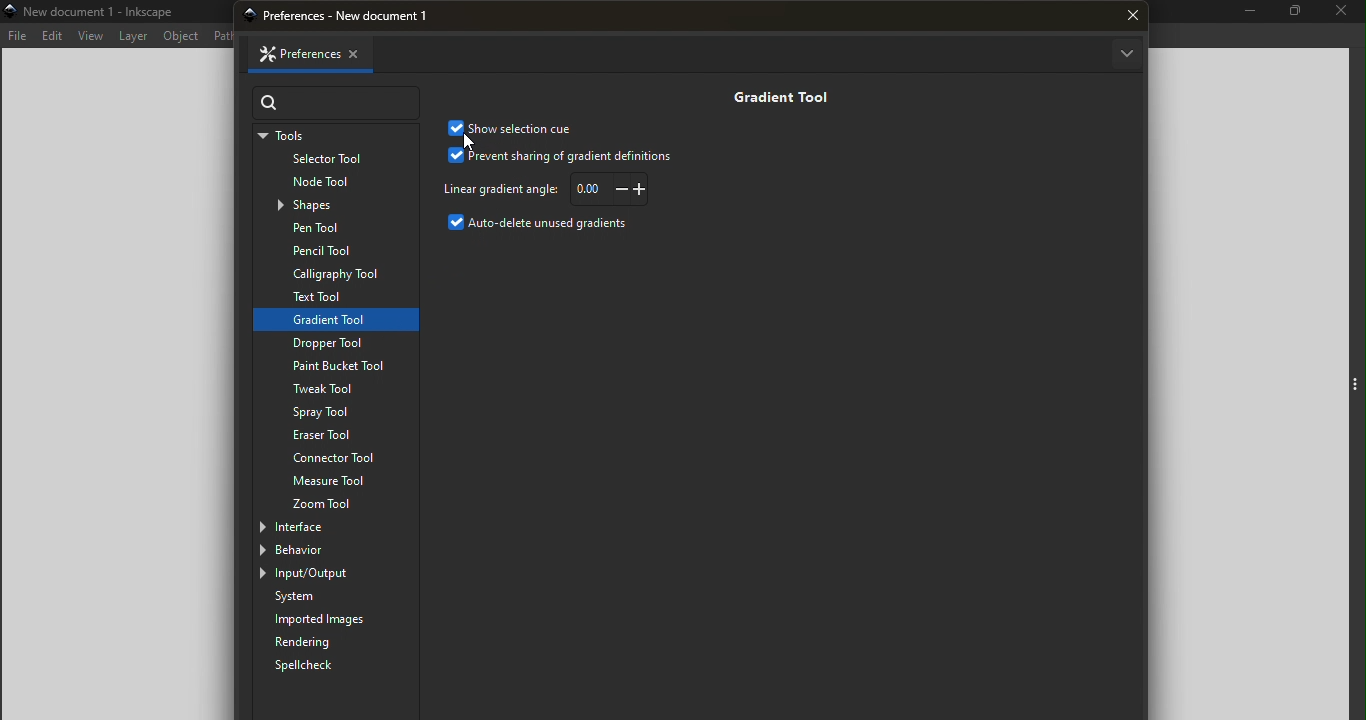 Image resolution: width=1366 pixels, height=720 pixels. I want to click on Prevent sharing of gradient definitions, so click(562, 156).